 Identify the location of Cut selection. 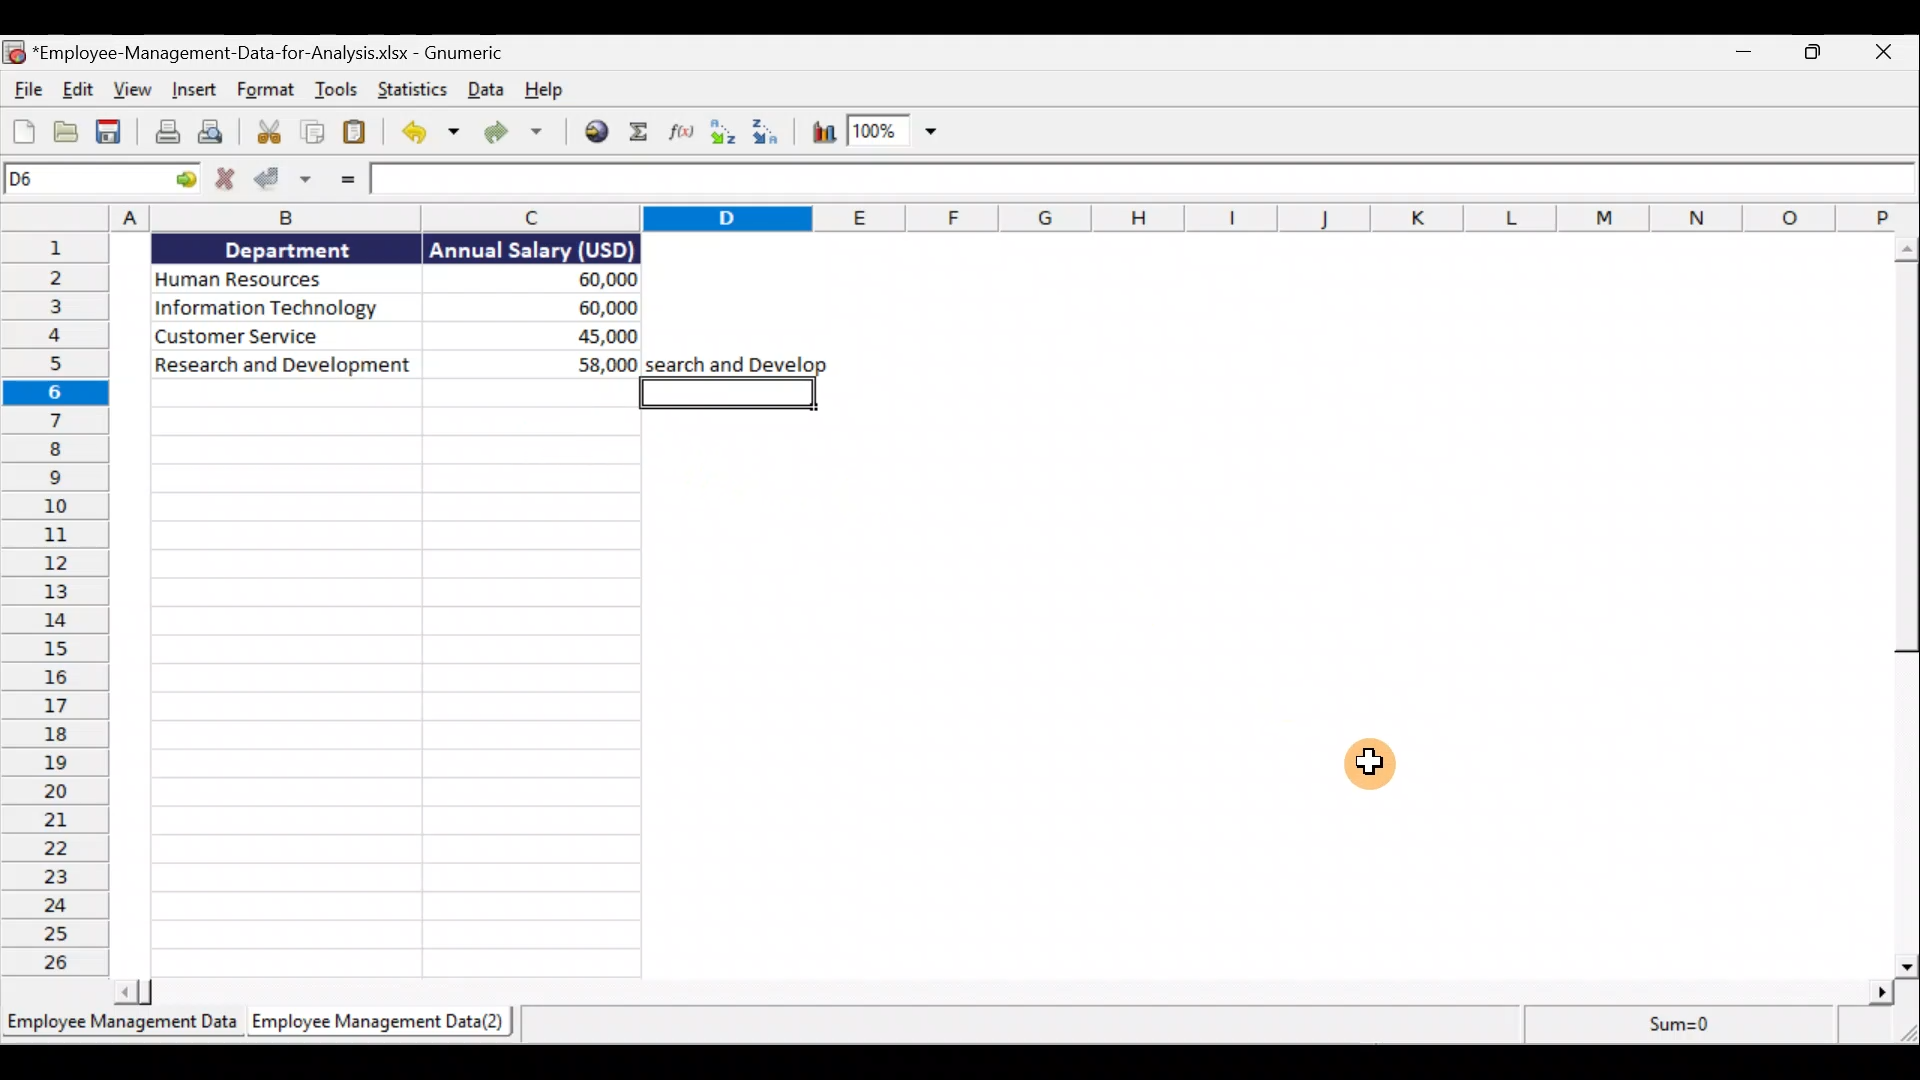
(267, 134).